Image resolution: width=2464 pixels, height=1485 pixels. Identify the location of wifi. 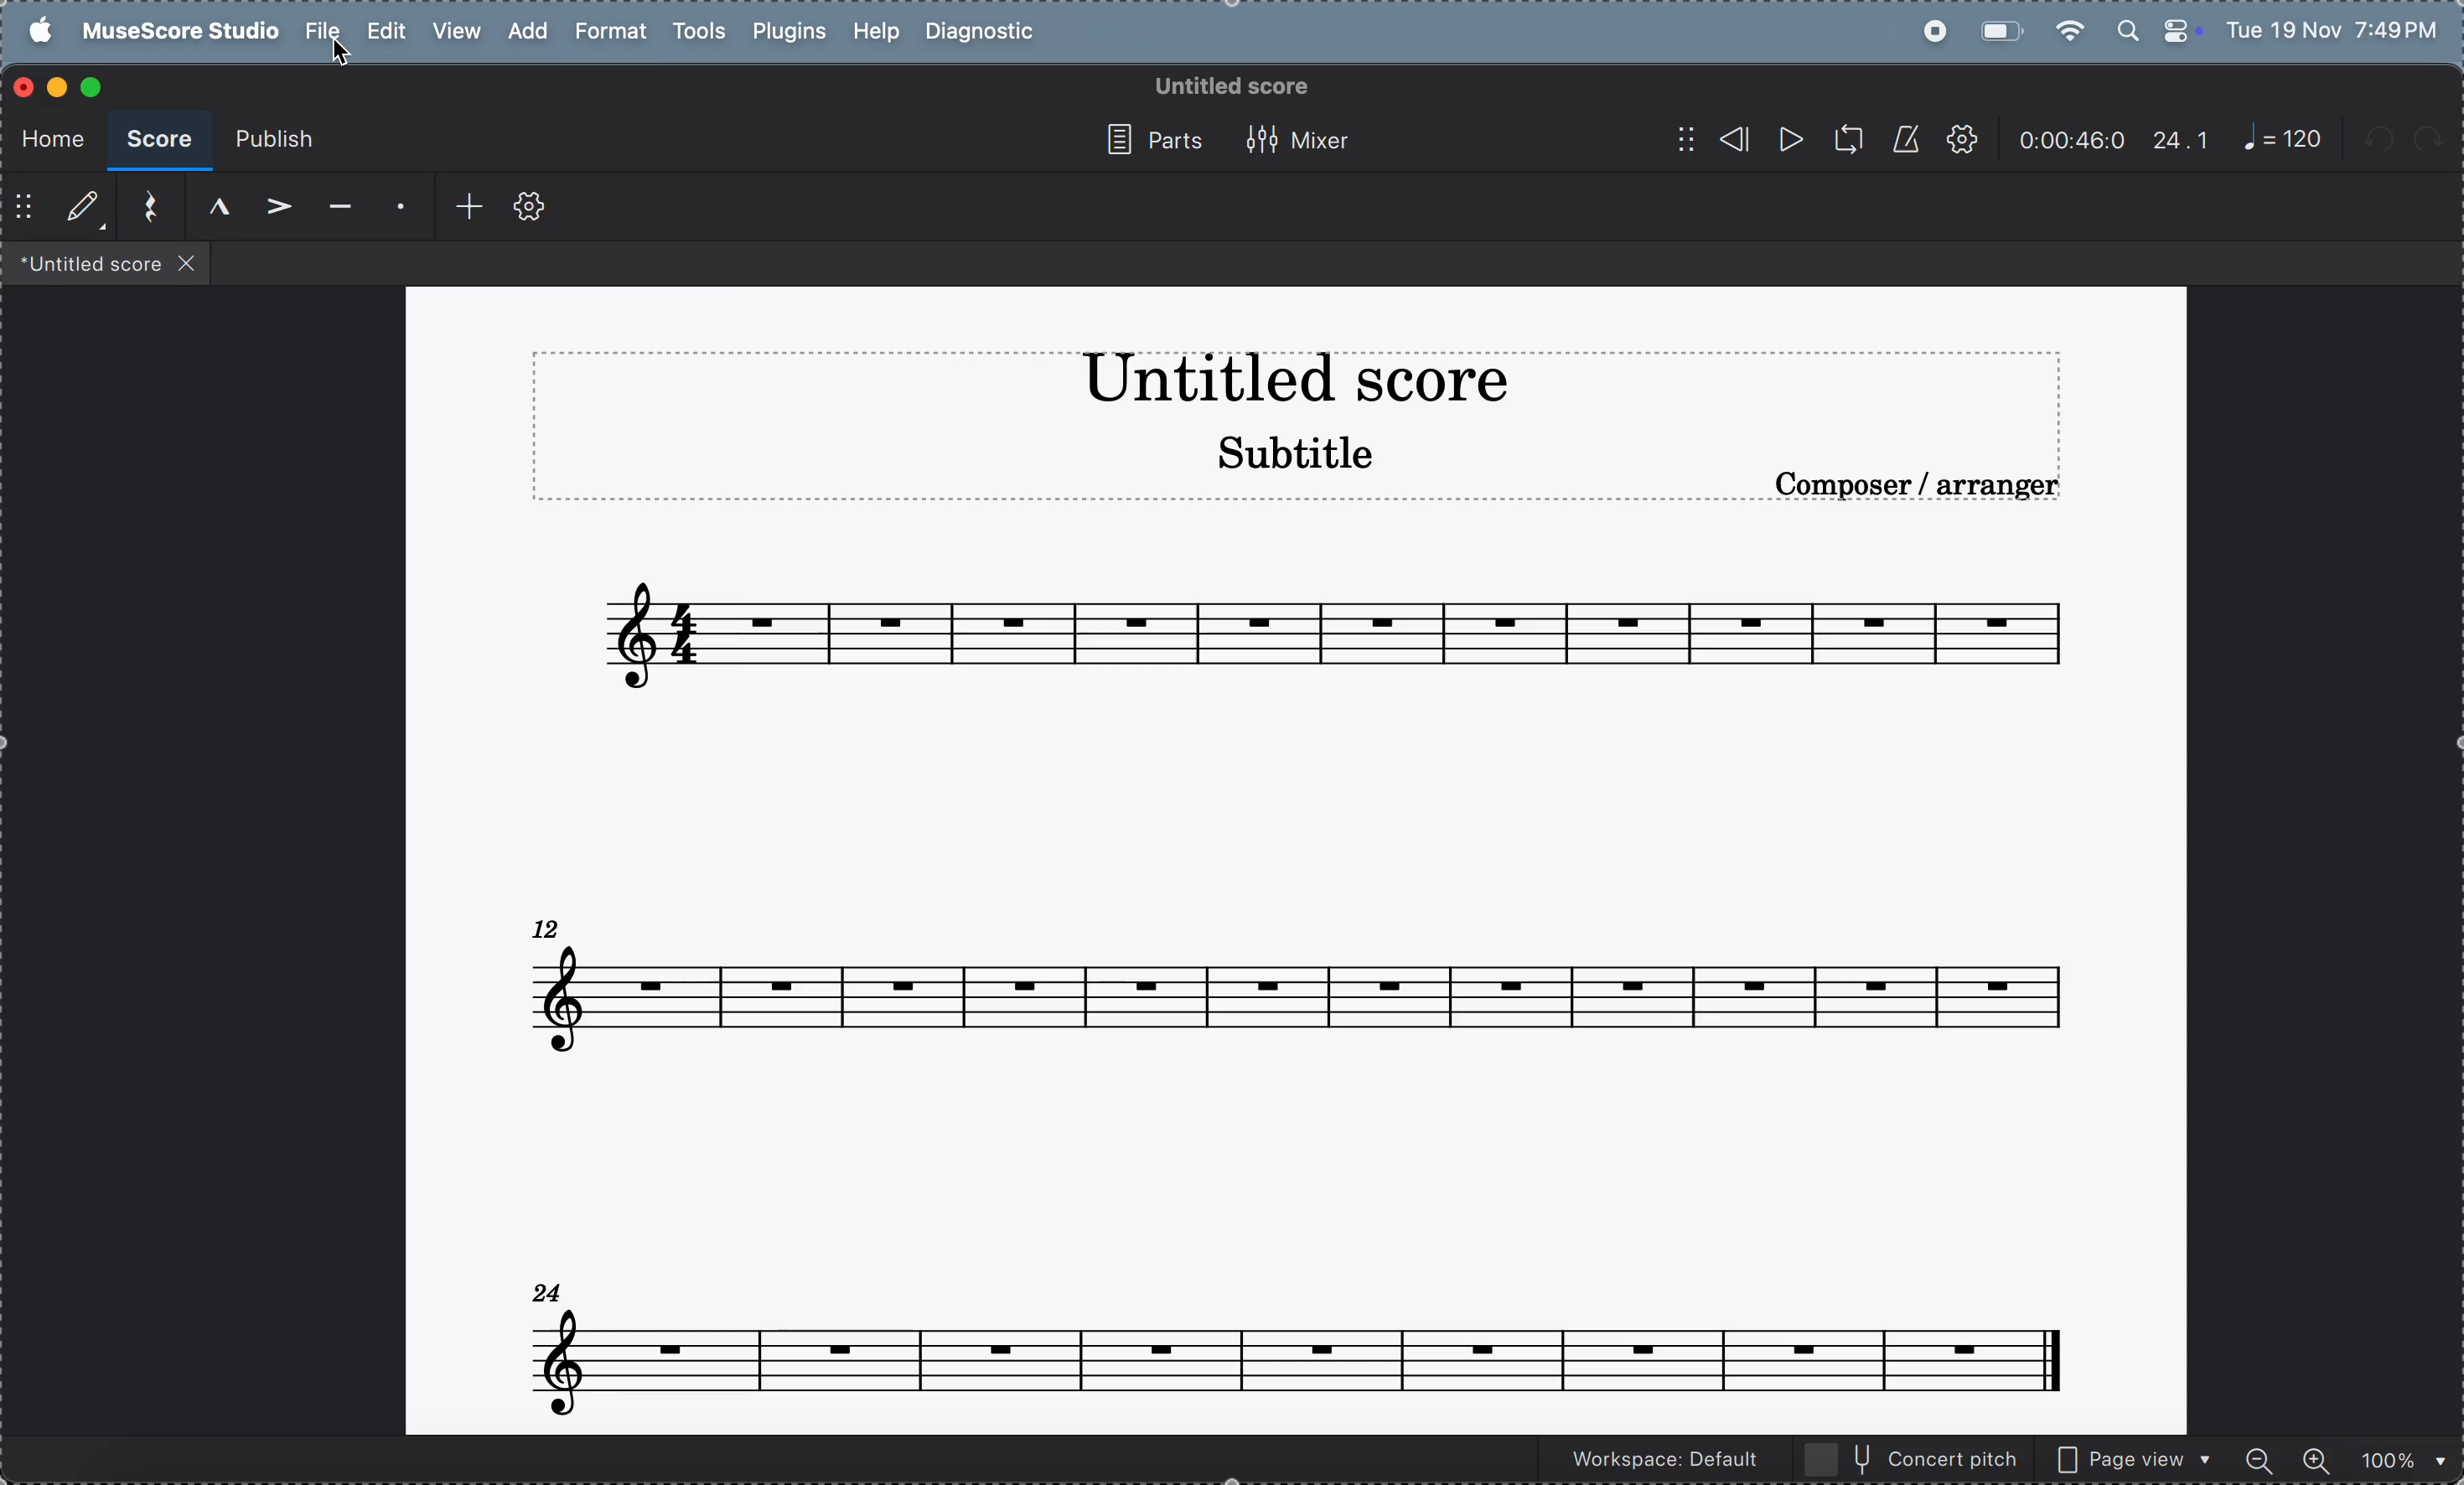
(2072, 30).